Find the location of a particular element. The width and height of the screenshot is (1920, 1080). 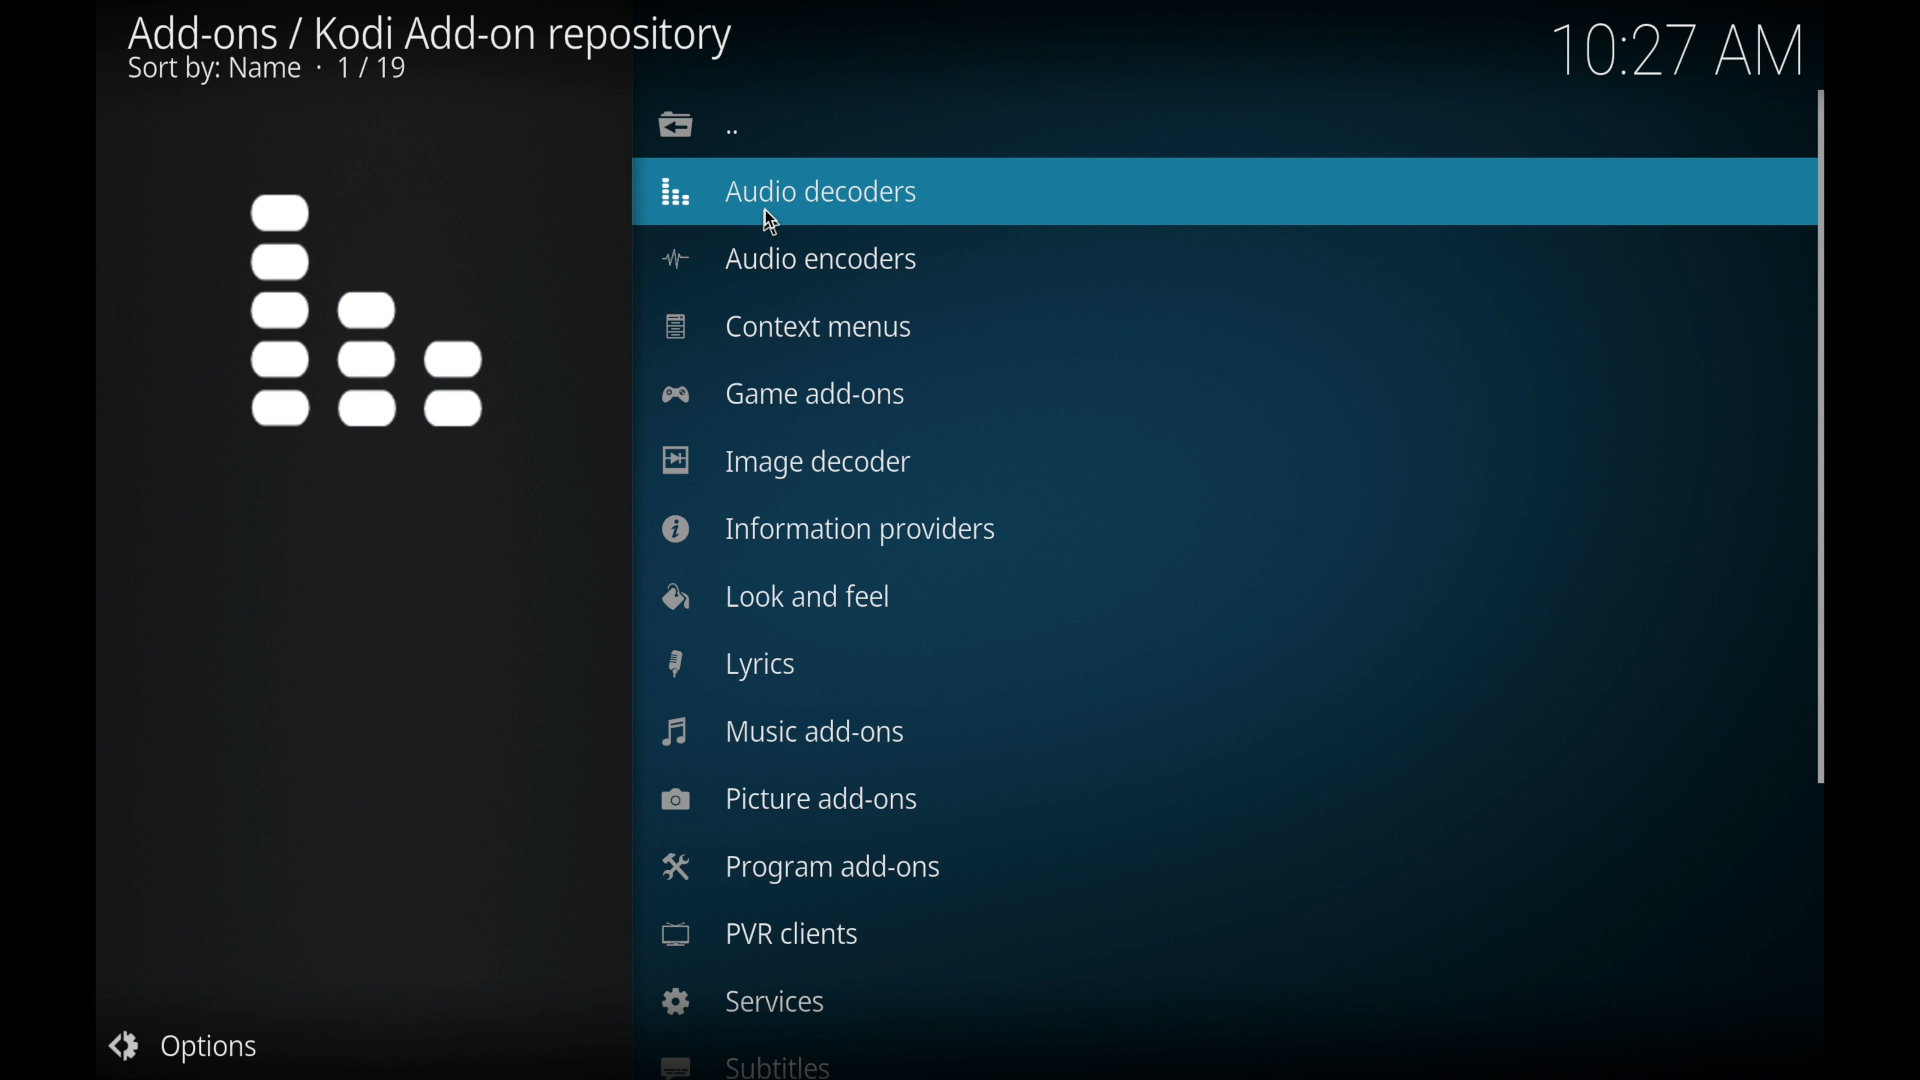

options is located at coordinates (184, 1048).